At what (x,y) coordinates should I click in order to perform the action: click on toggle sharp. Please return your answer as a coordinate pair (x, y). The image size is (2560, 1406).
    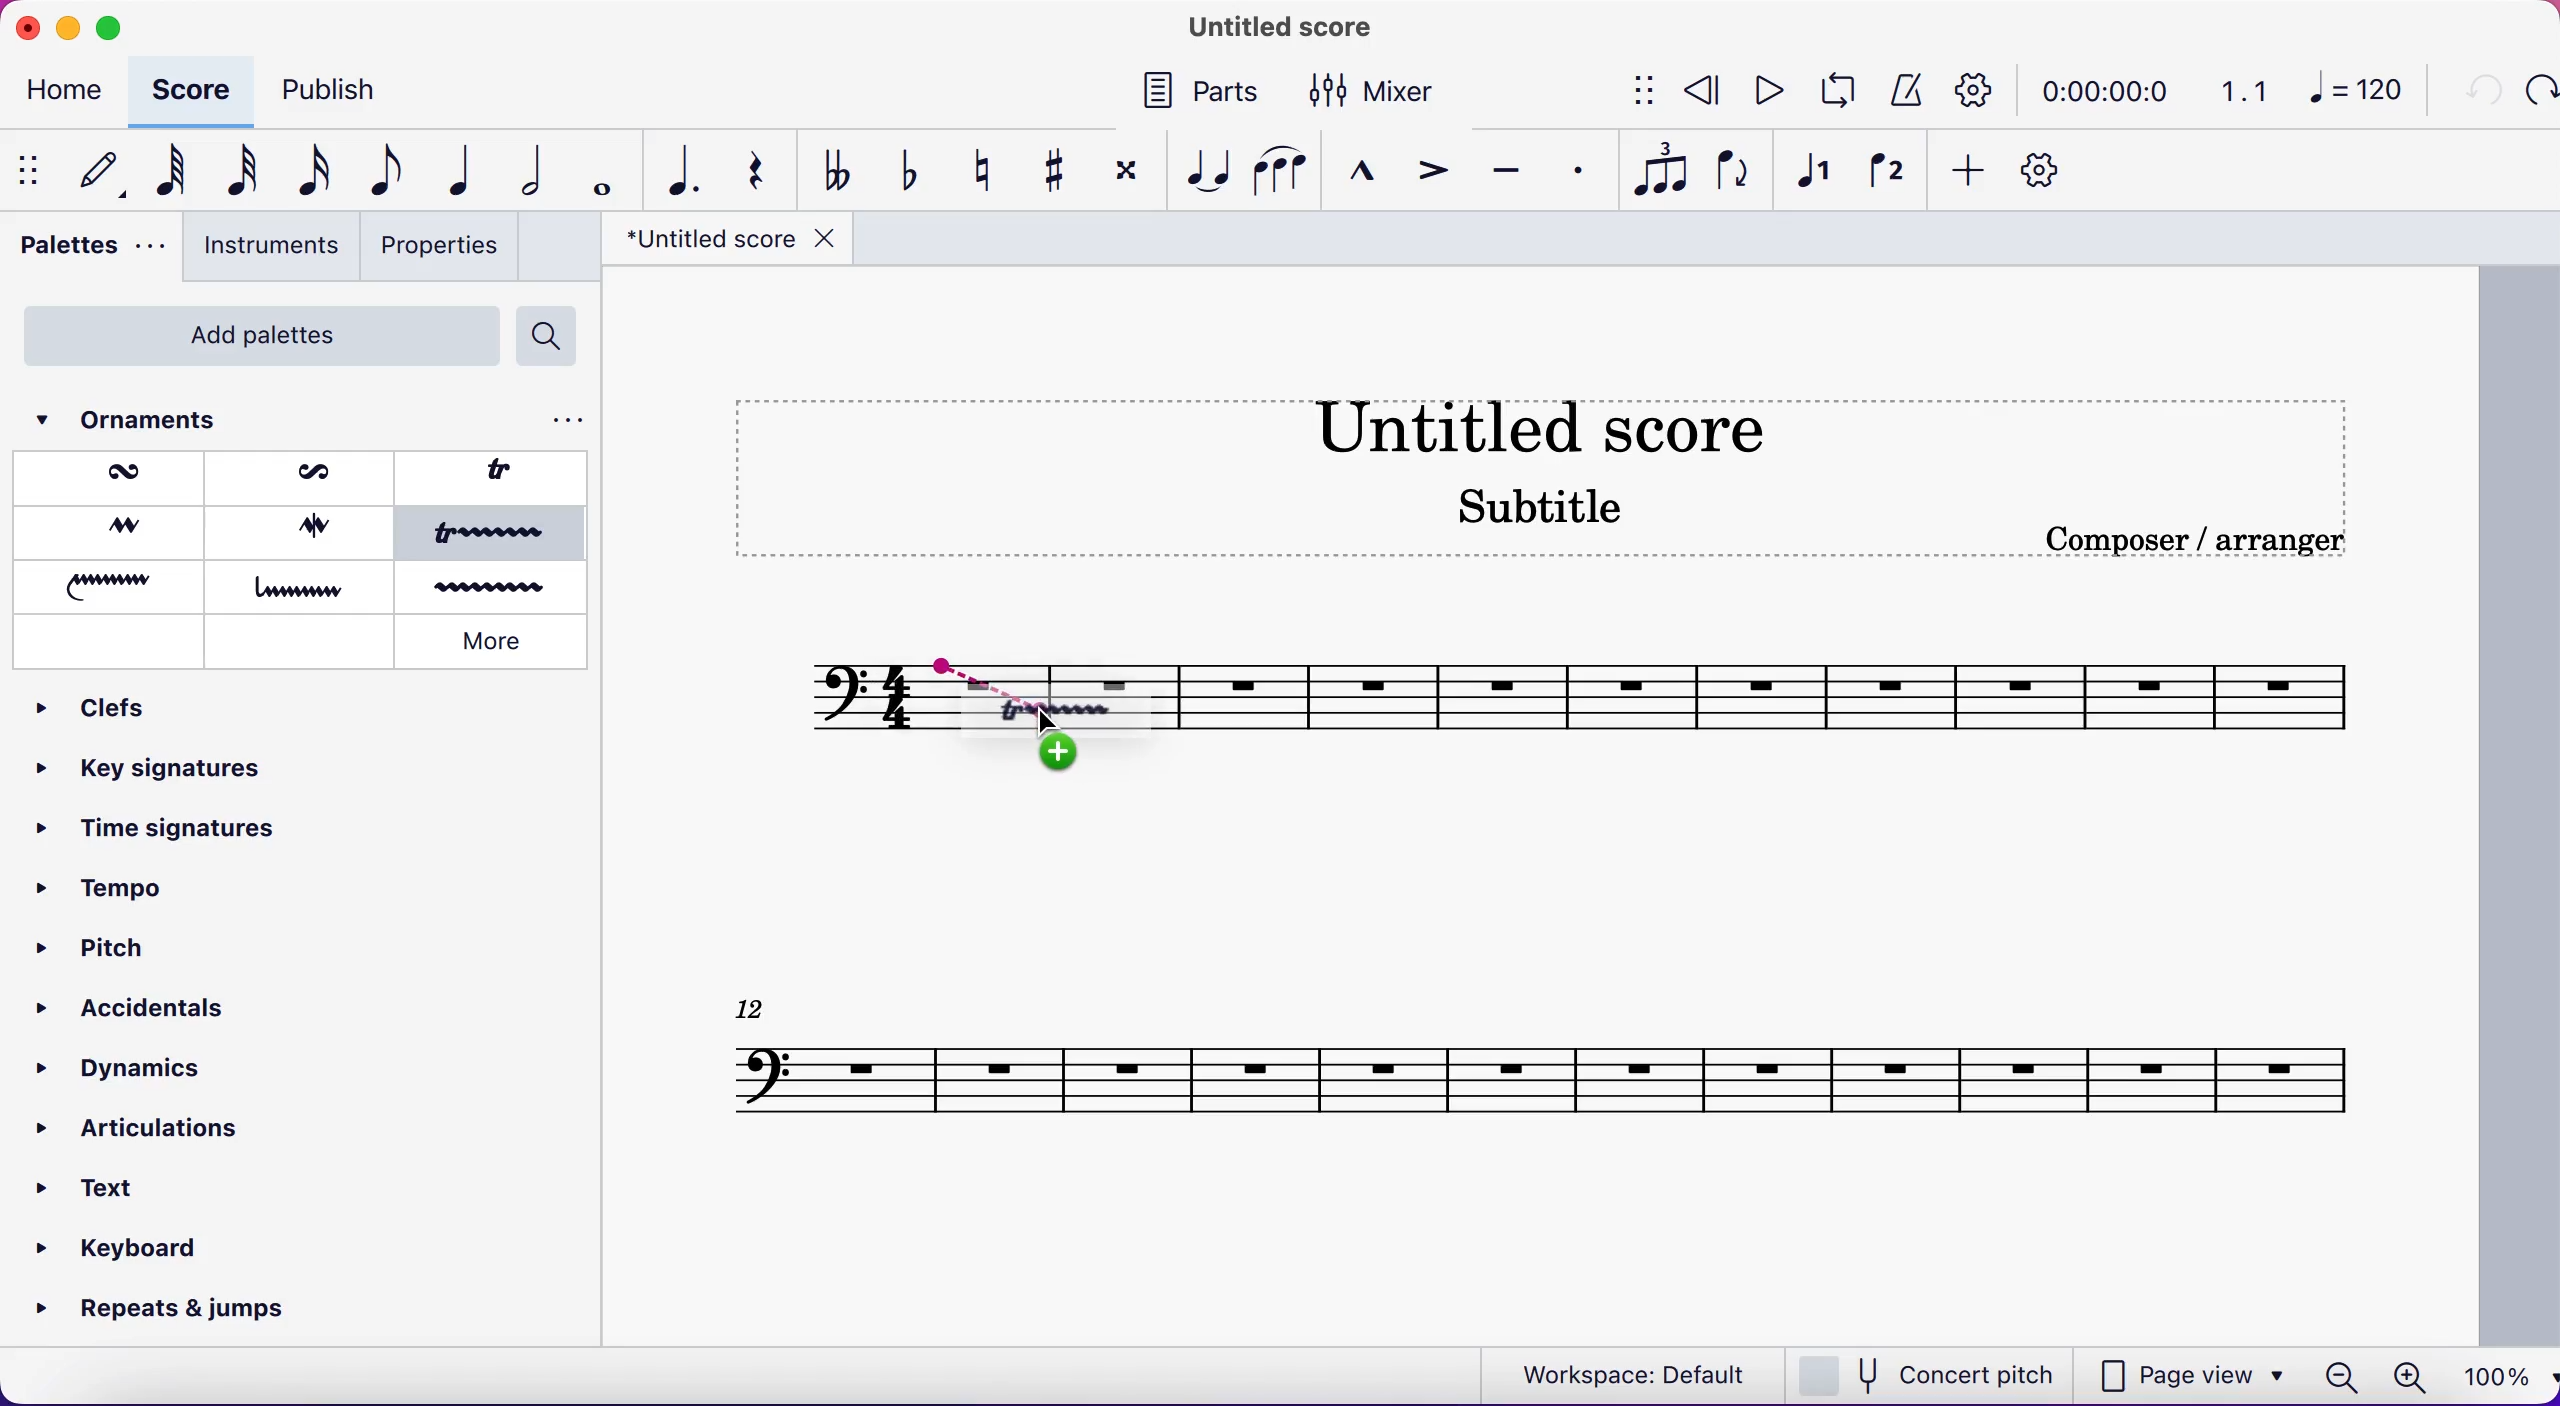
    Looking at the image, I should click on (1051, 168).